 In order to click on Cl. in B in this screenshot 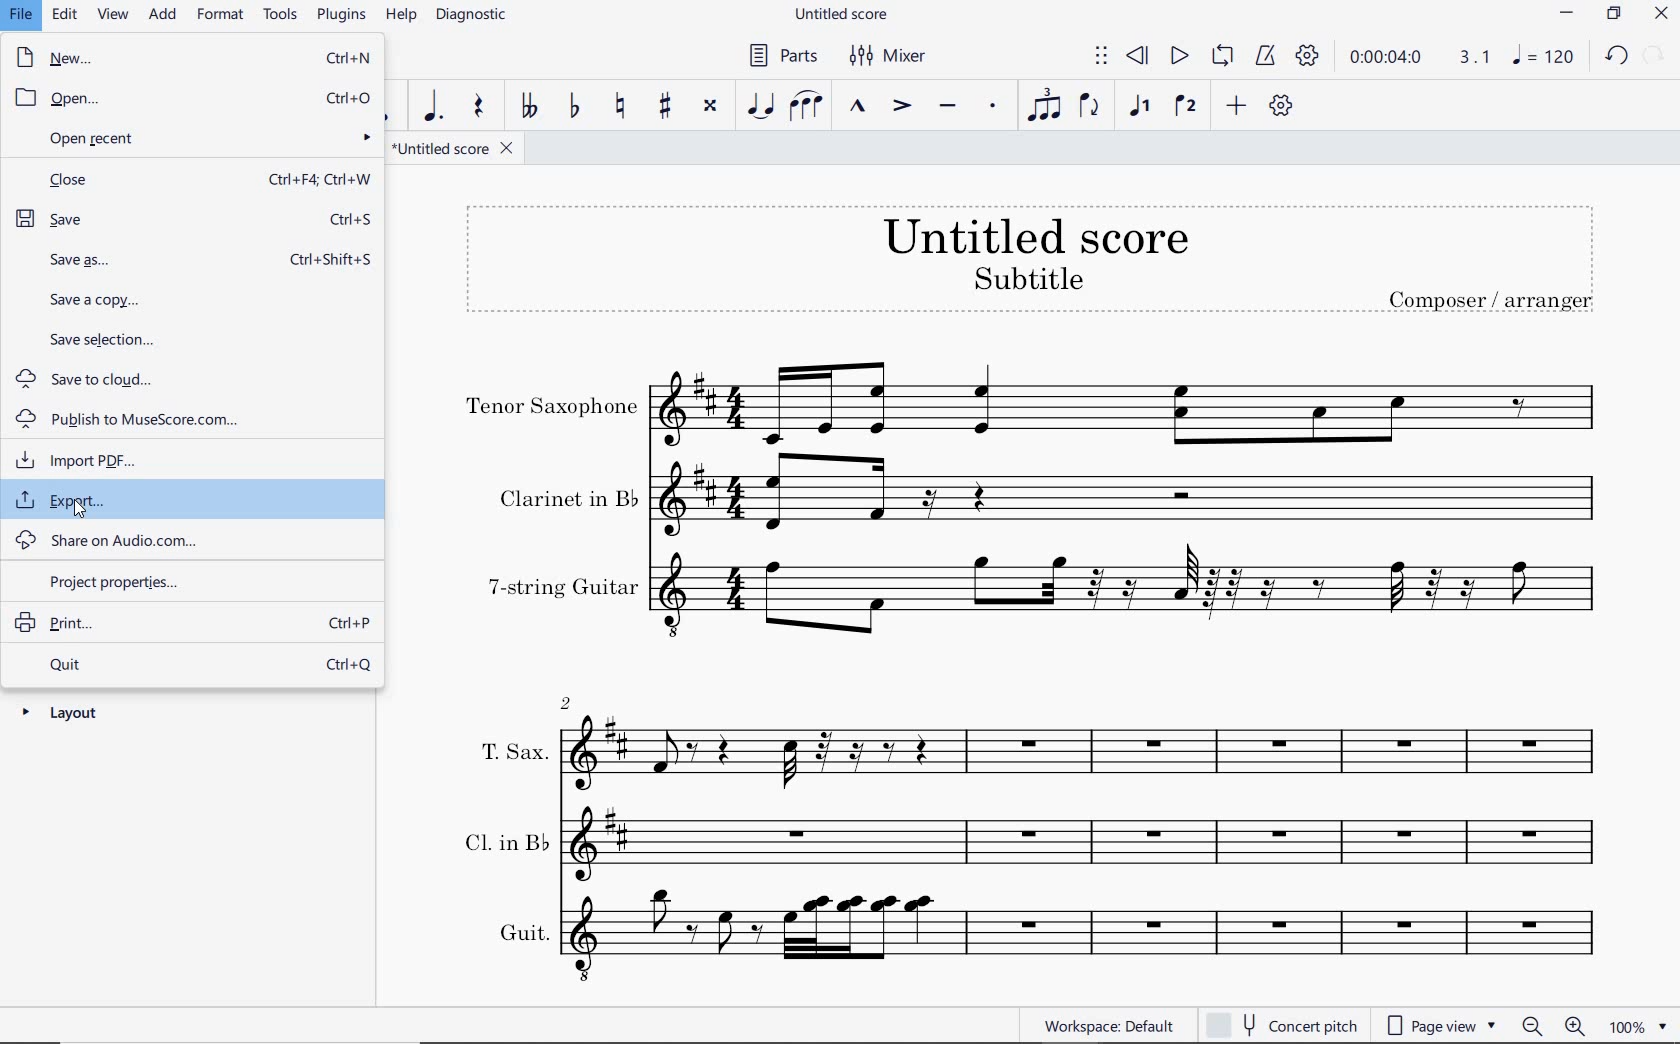, I will do `click(1033, 845)`.